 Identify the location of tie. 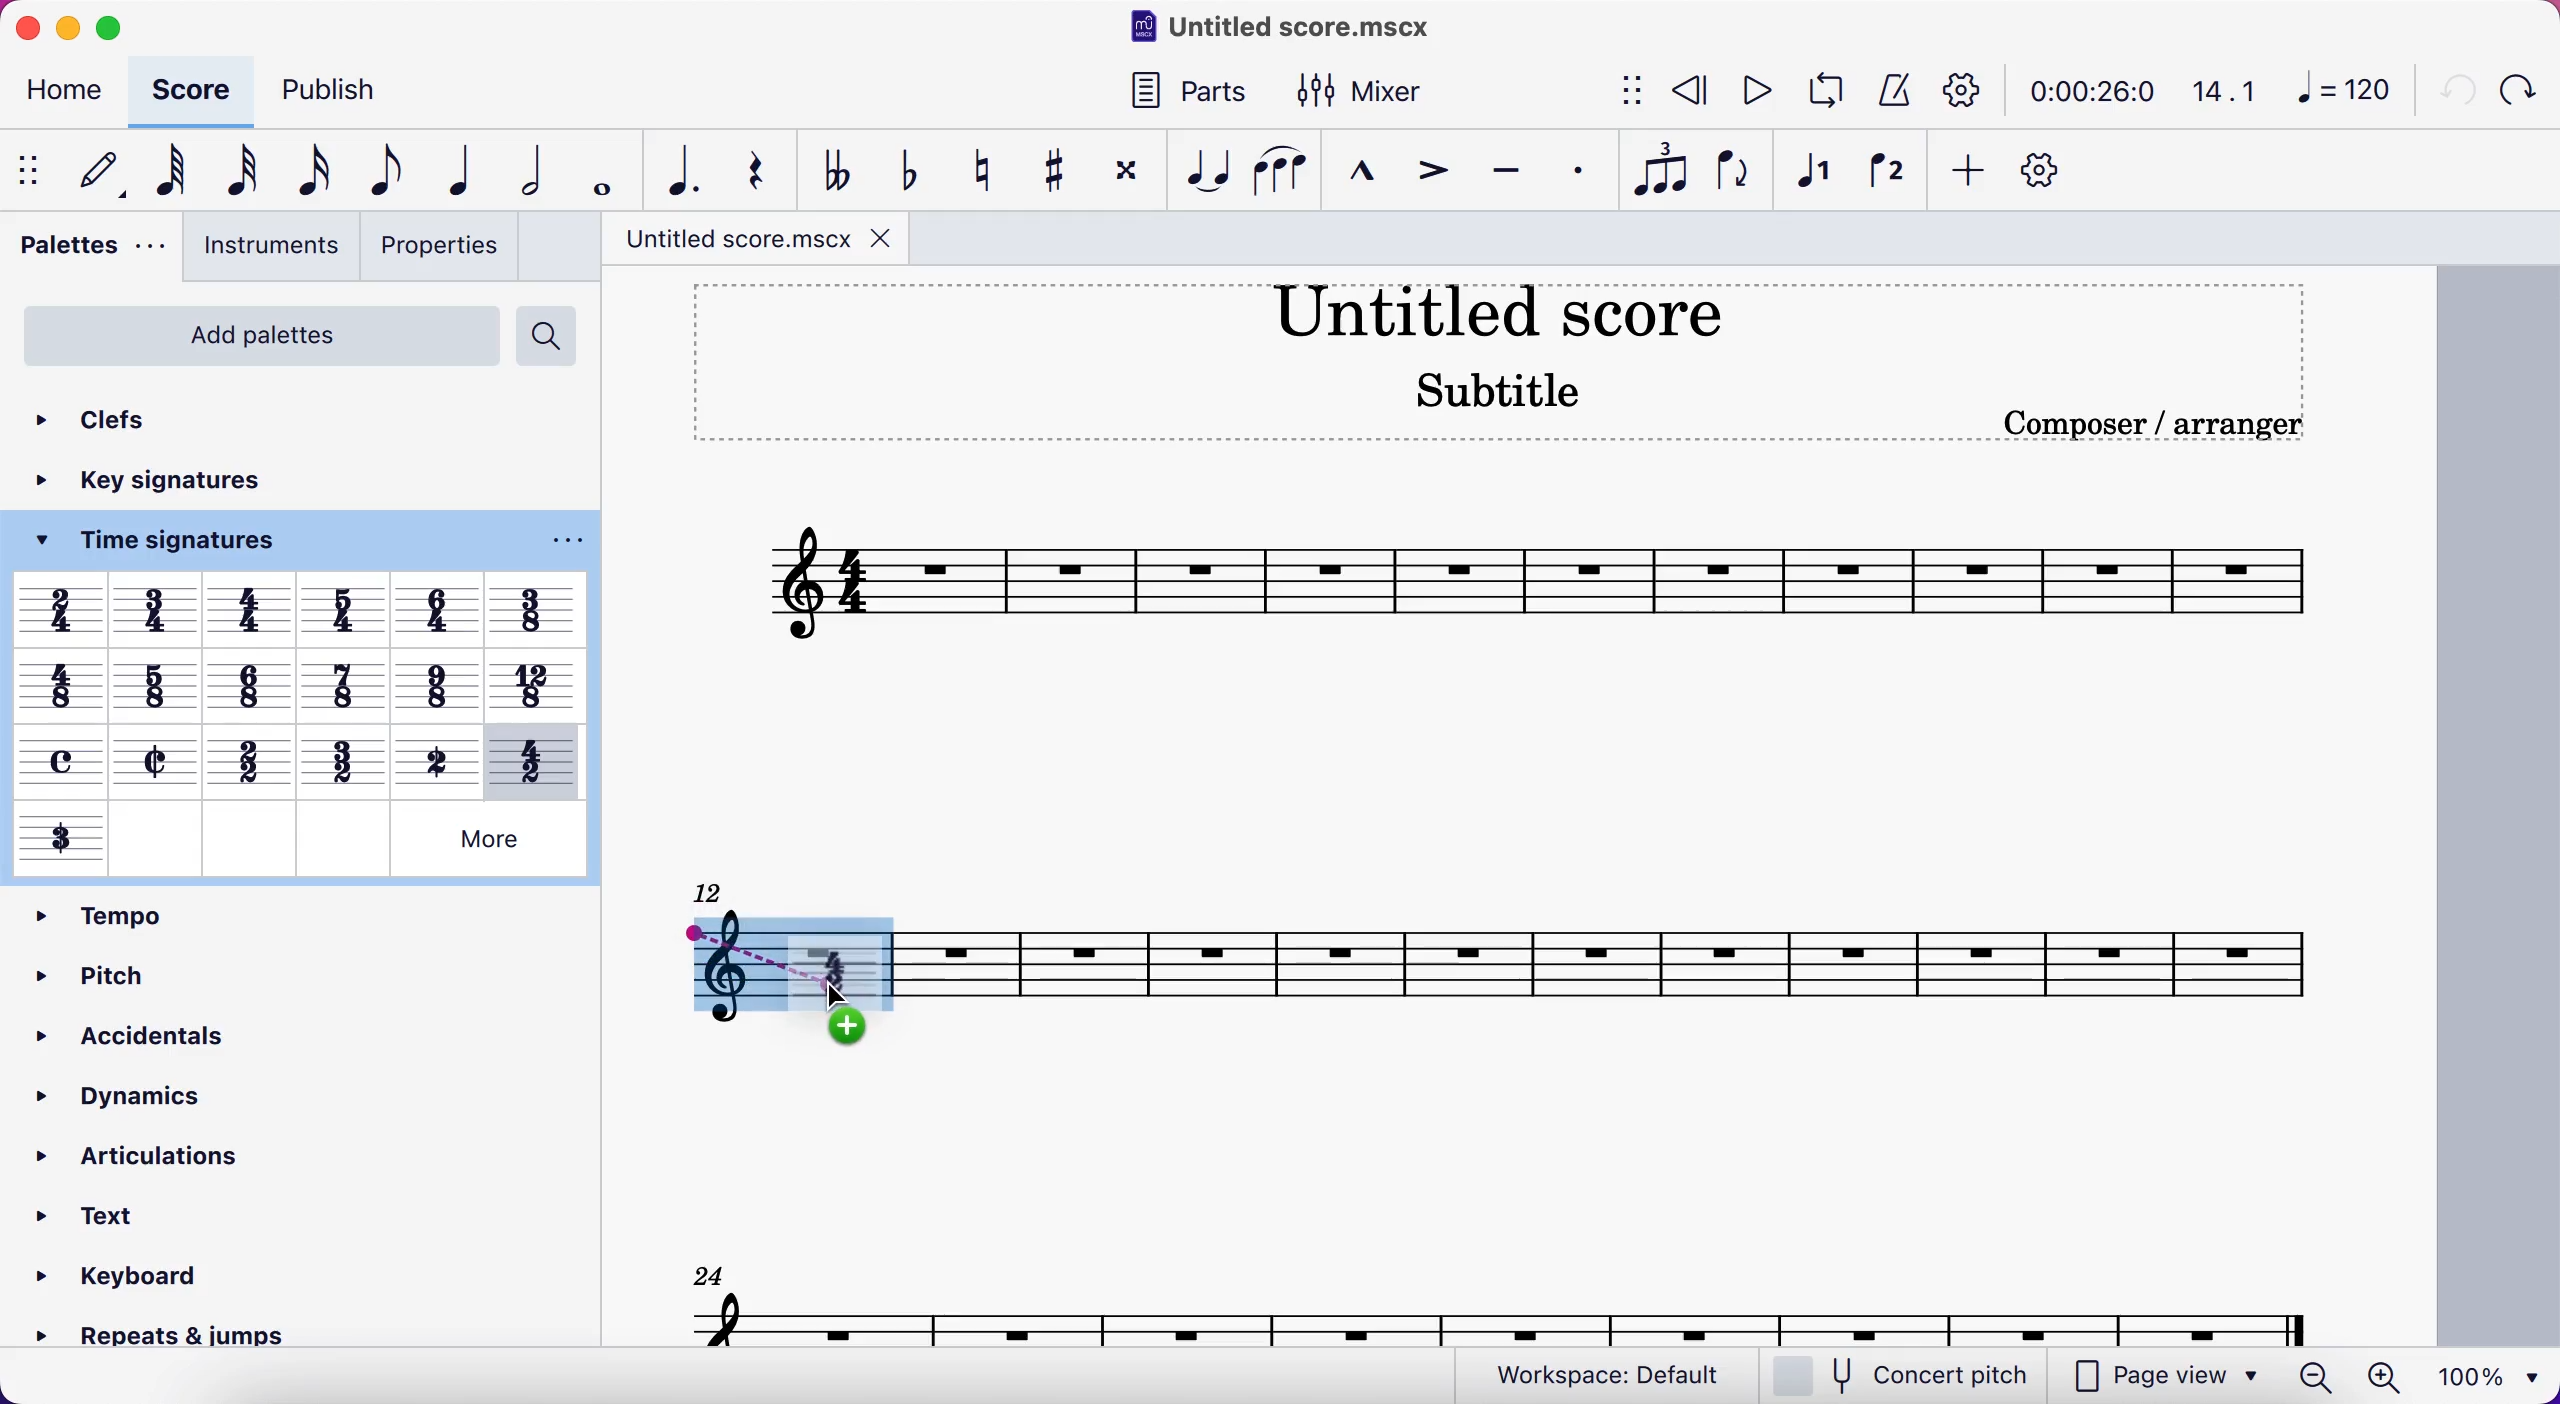
(1200, 168).